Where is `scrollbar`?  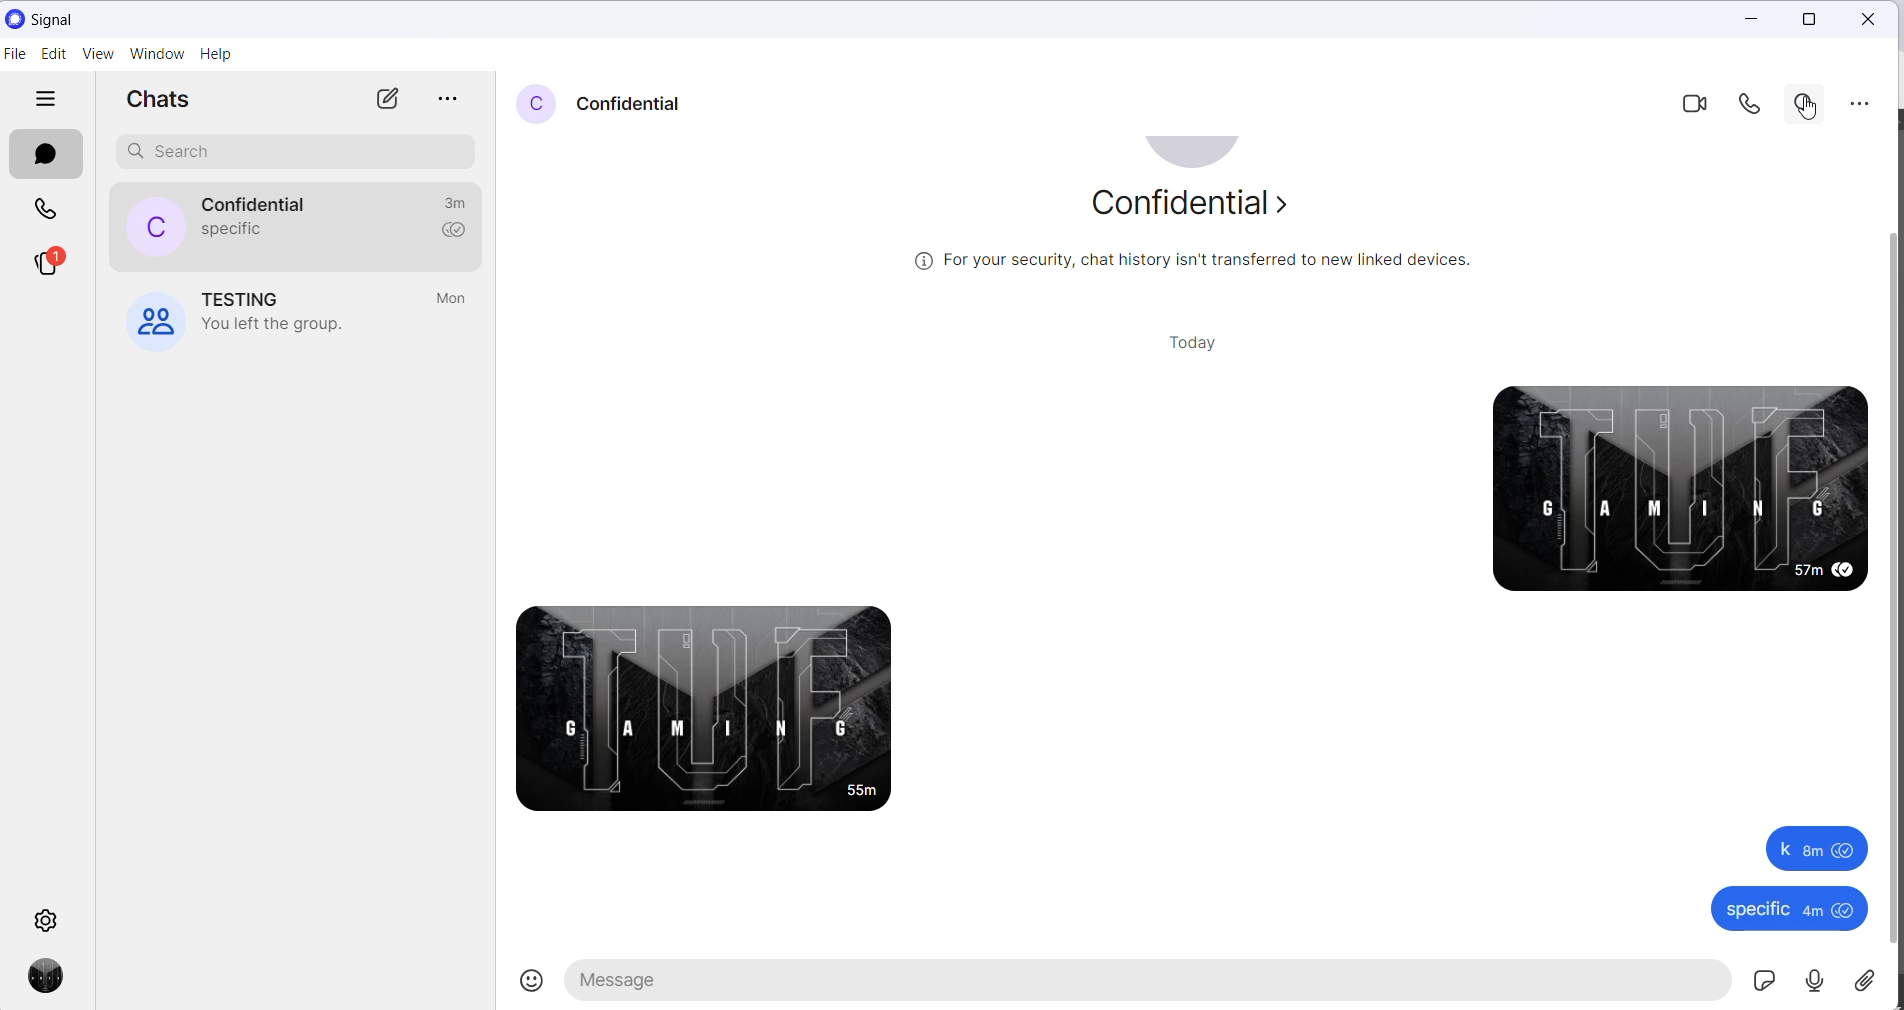 scrollbar is located at coordinates (1892, 579).